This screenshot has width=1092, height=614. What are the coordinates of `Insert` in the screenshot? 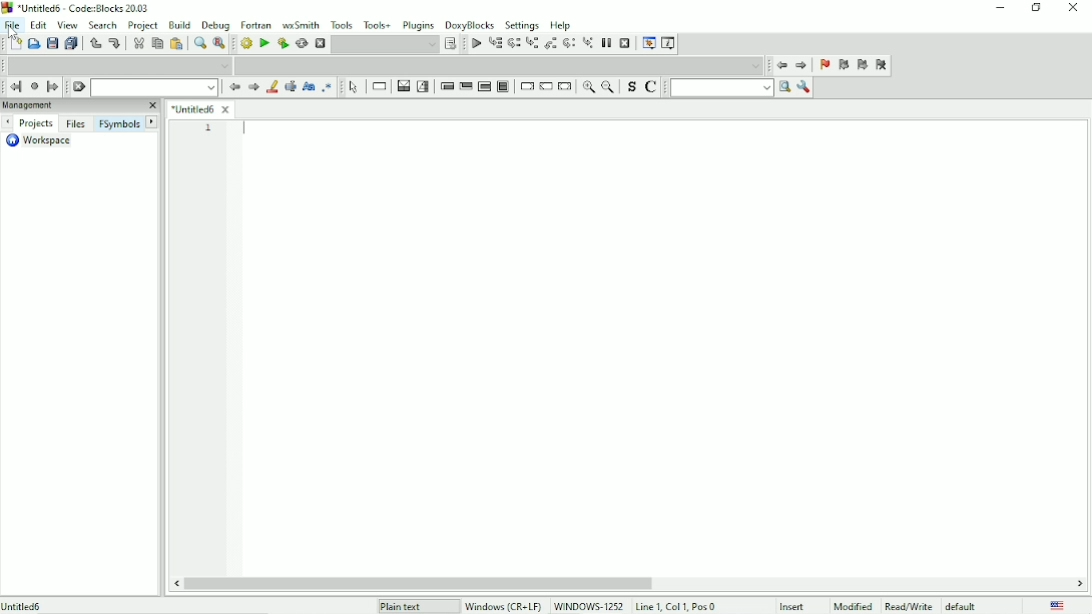 It's located at (798, 606).